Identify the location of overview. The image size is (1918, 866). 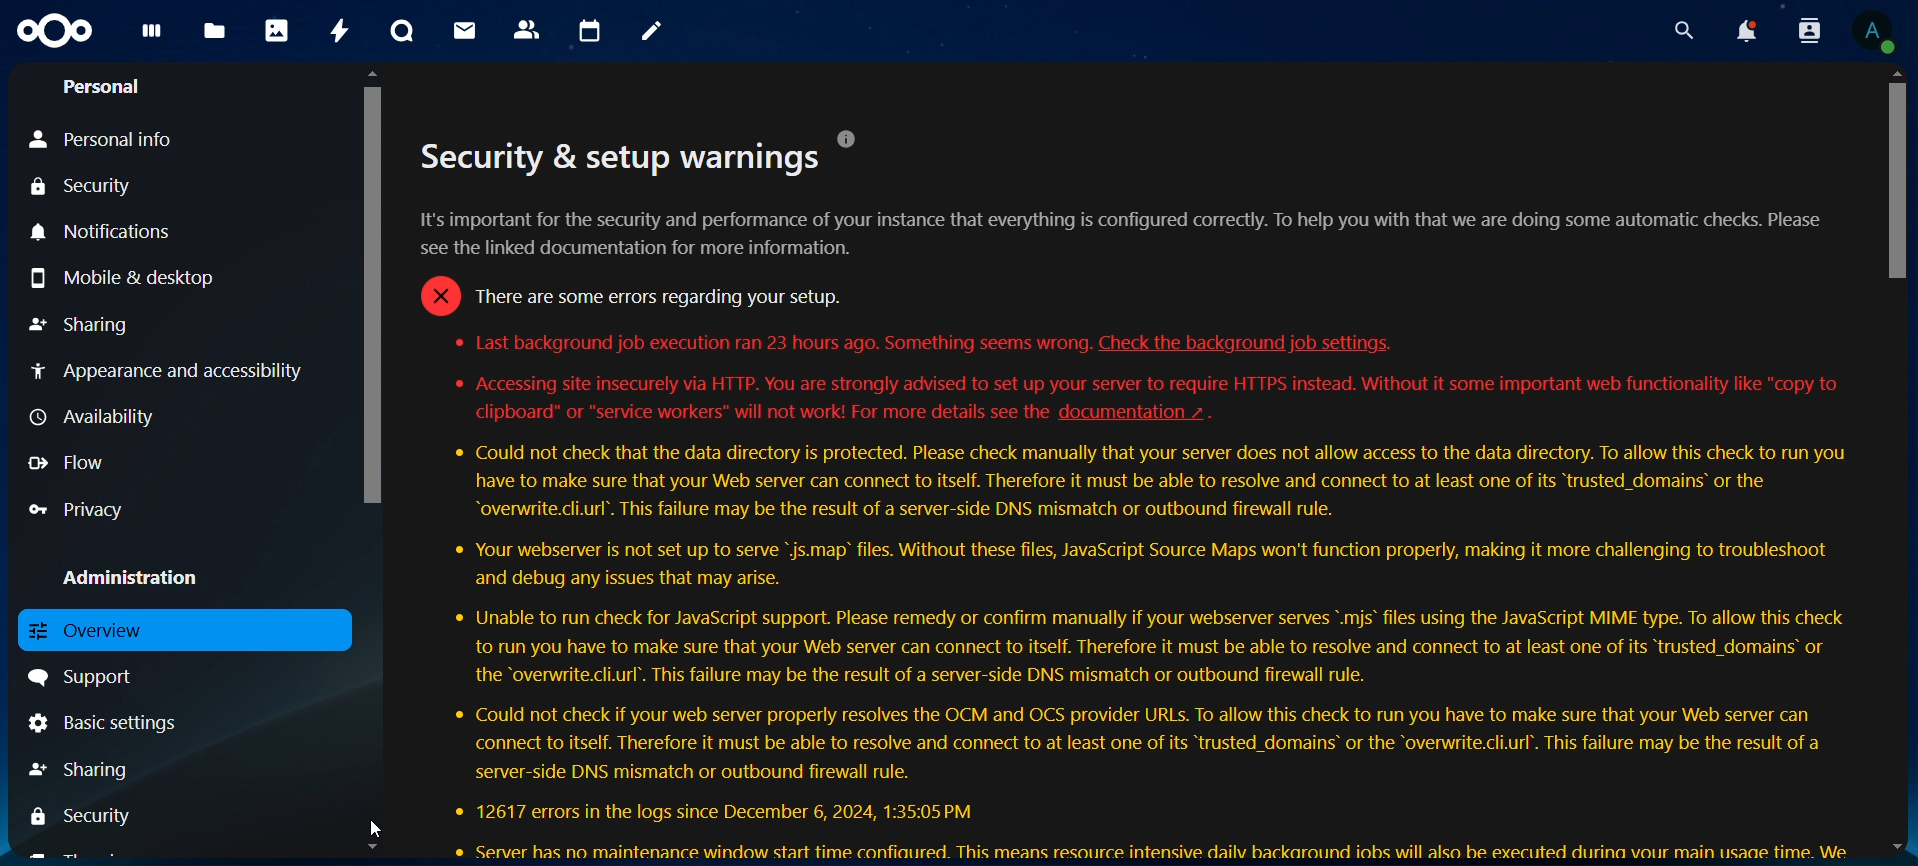
(97, 628).